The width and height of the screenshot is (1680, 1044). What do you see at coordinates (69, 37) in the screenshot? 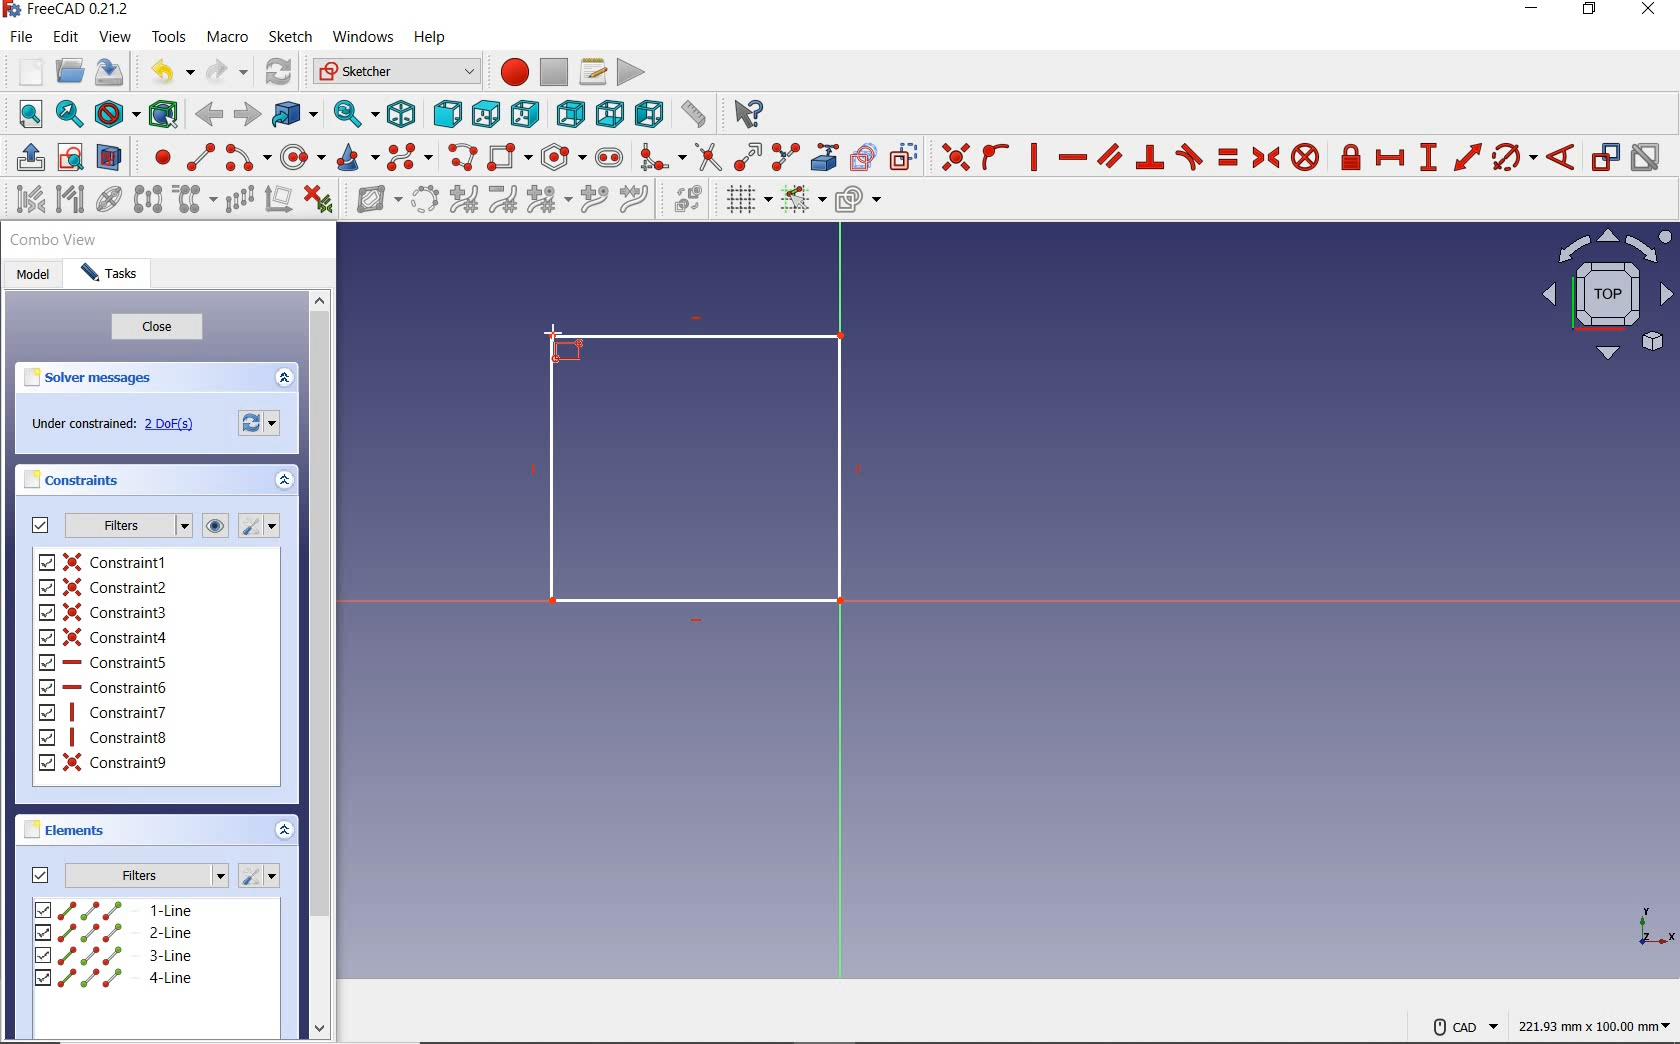
I see `edit` at bounding box center [69, 37].